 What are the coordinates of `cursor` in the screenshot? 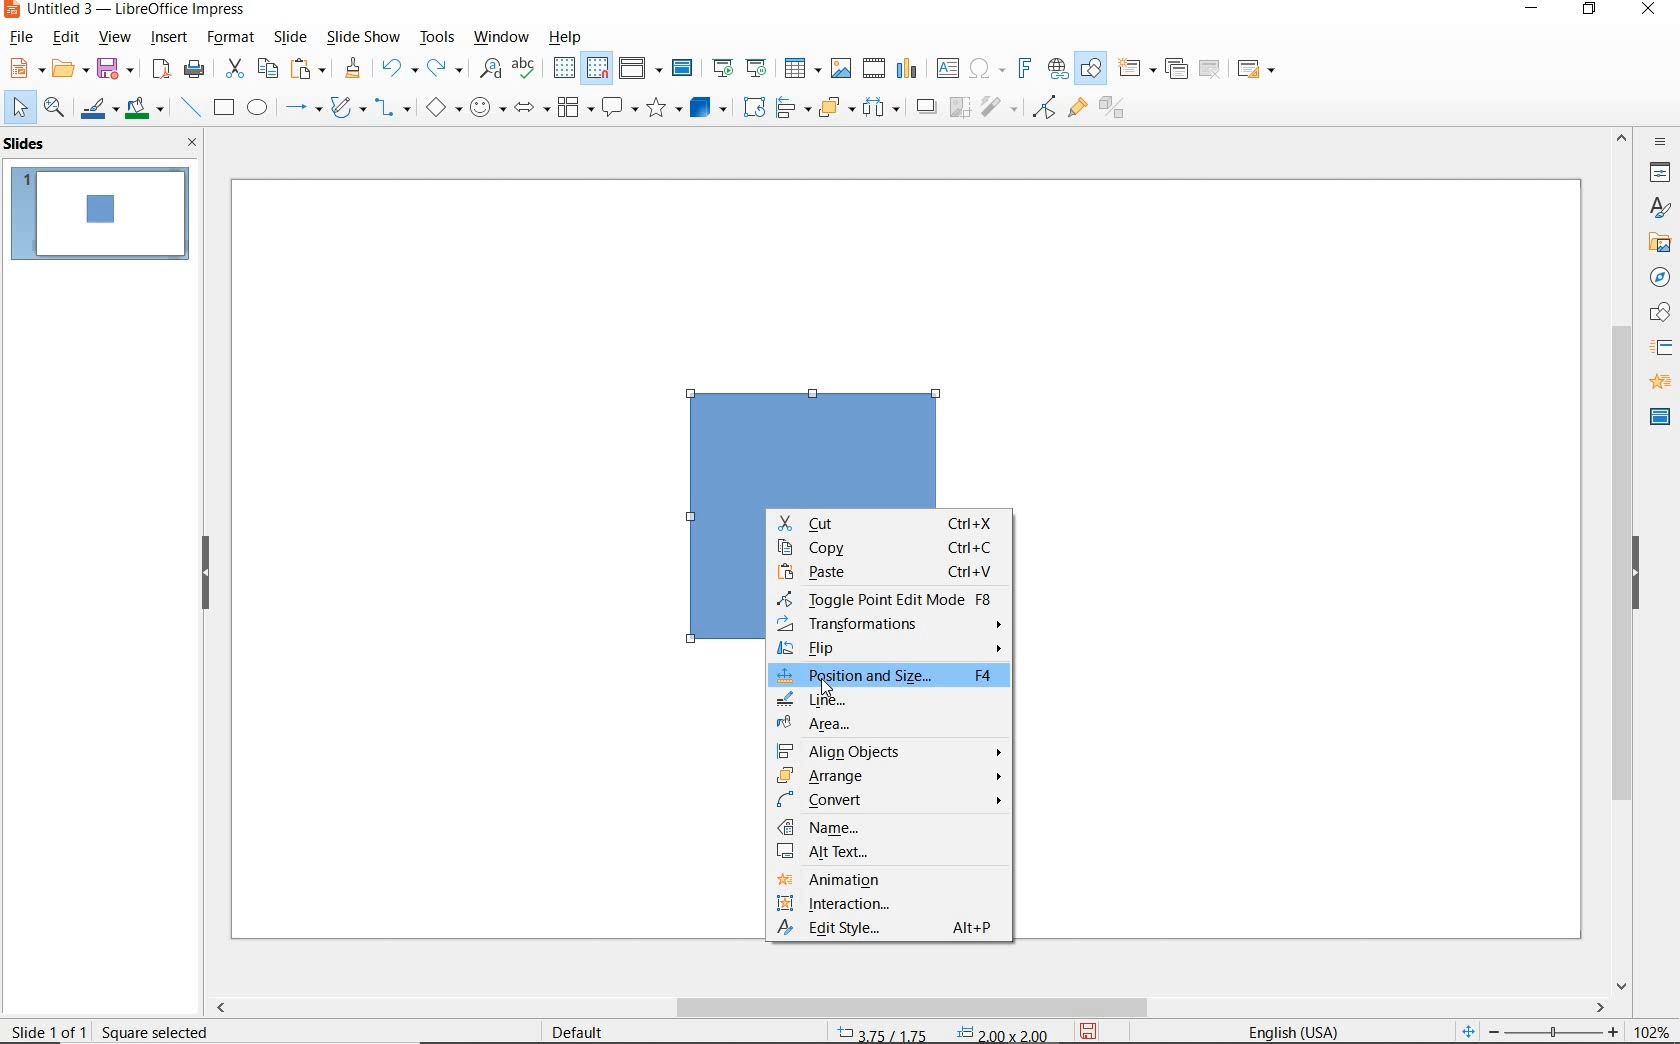 It's located at (827, 688).